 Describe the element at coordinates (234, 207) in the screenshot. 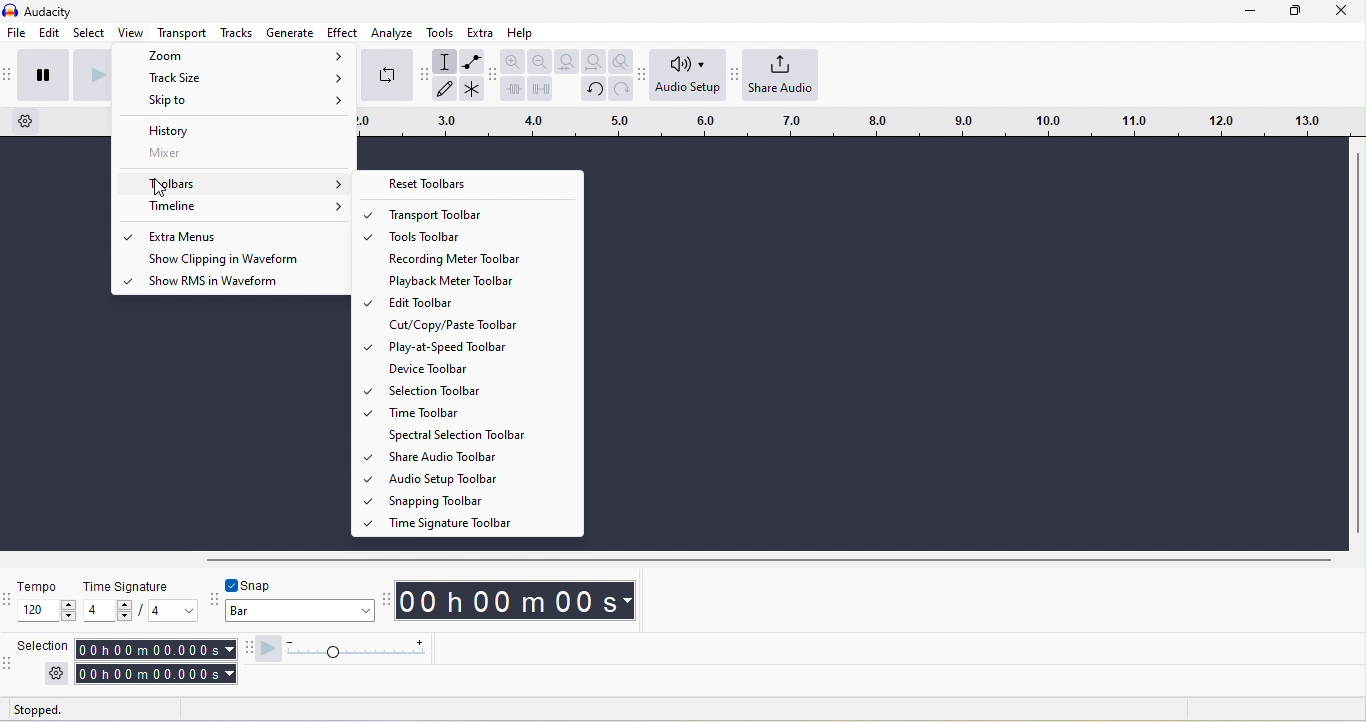

I see `Timeline ` at that location.